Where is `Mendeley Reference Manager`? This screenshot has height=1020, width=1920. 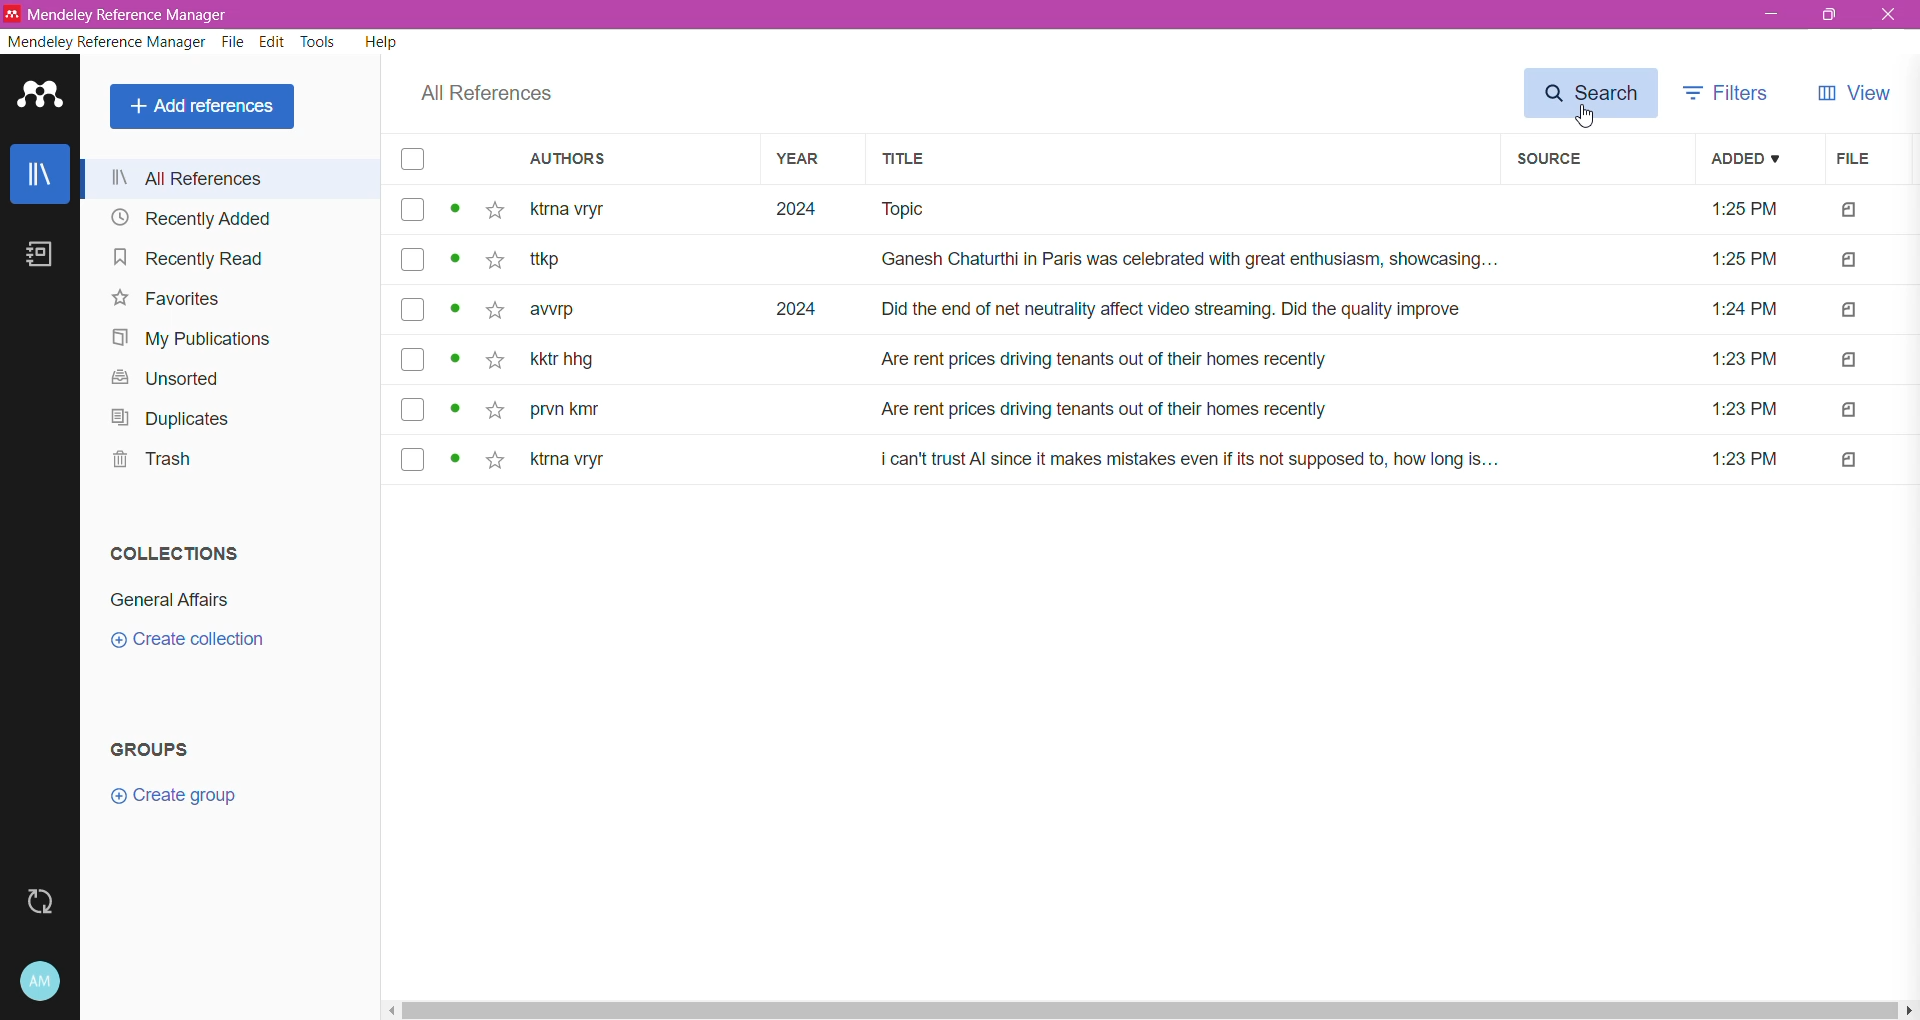 Mendeley Reference Manager is located at coordinates (103, 41).